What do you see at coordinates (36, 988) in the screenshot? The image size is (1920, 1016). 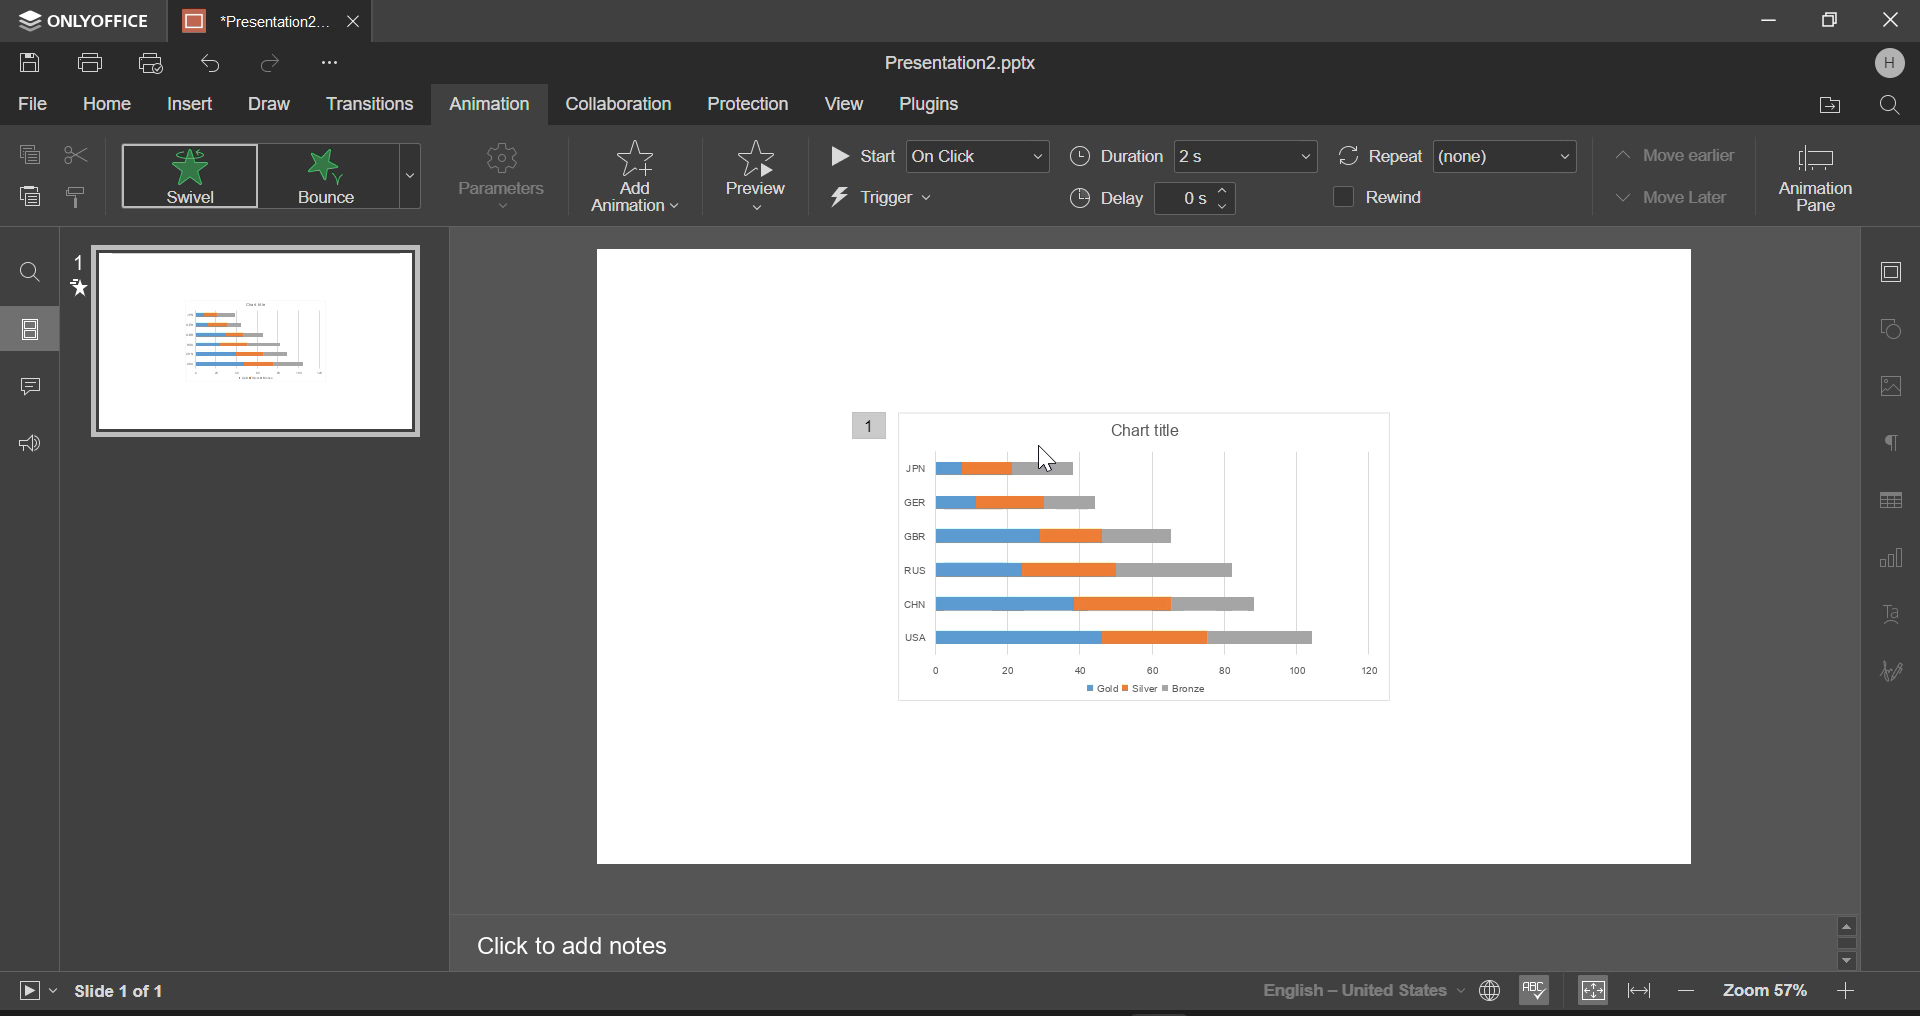 I see `Start Slideshow` at bounding box center [36, 988].